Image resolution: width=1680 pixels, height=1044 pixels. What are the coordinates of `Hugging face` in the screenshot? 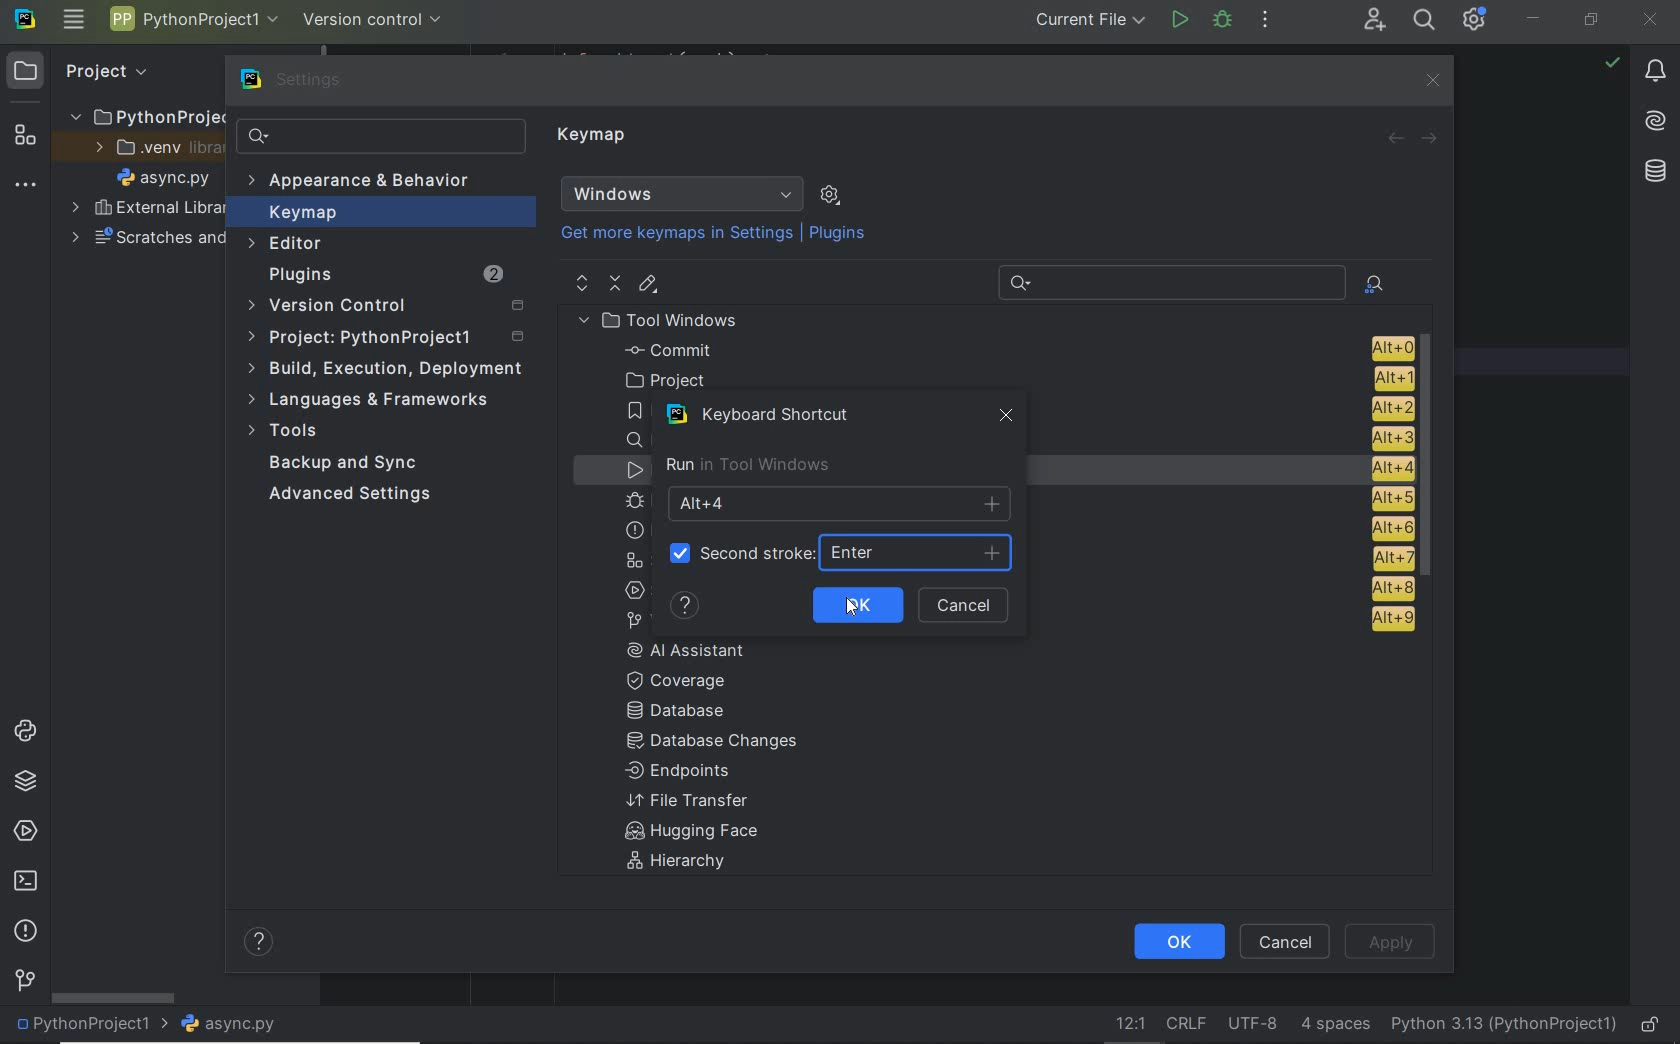 It's located at (685, 833).